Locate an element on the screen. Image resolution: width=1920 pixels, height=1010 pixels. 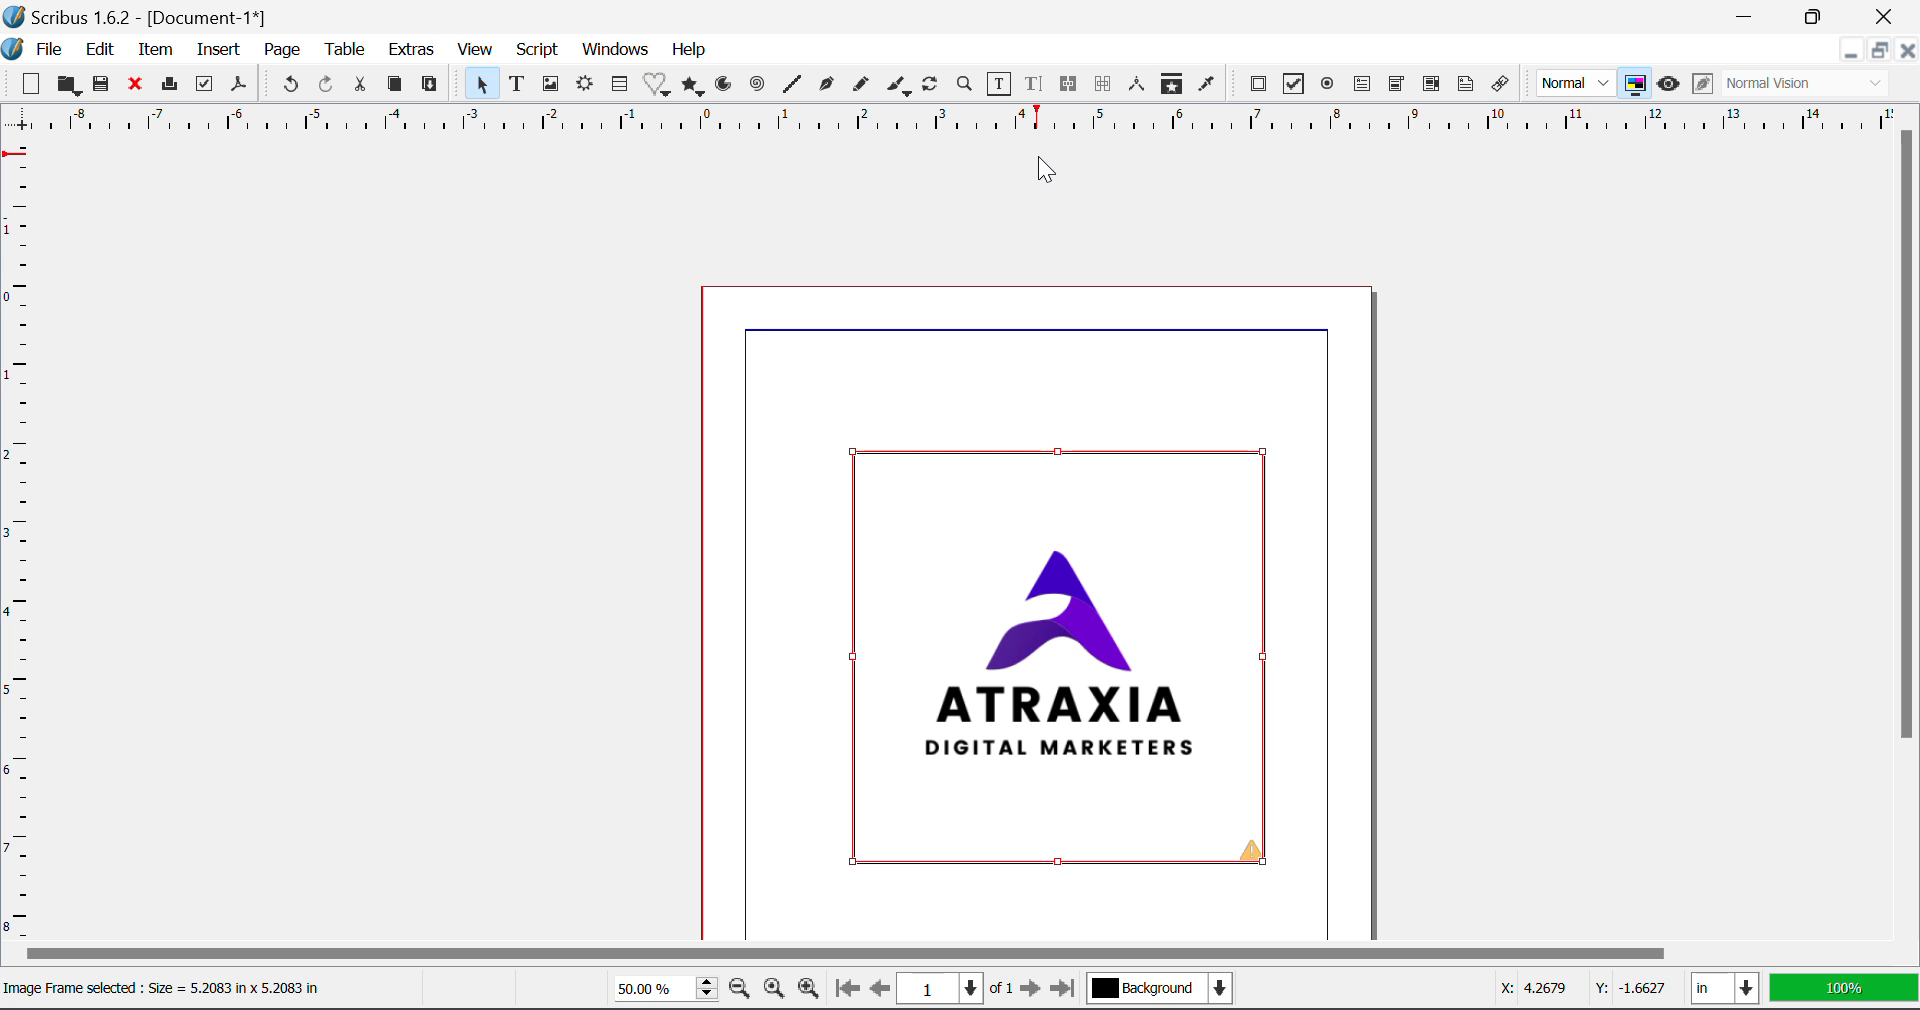
Print is located at coordinates (169, 84).